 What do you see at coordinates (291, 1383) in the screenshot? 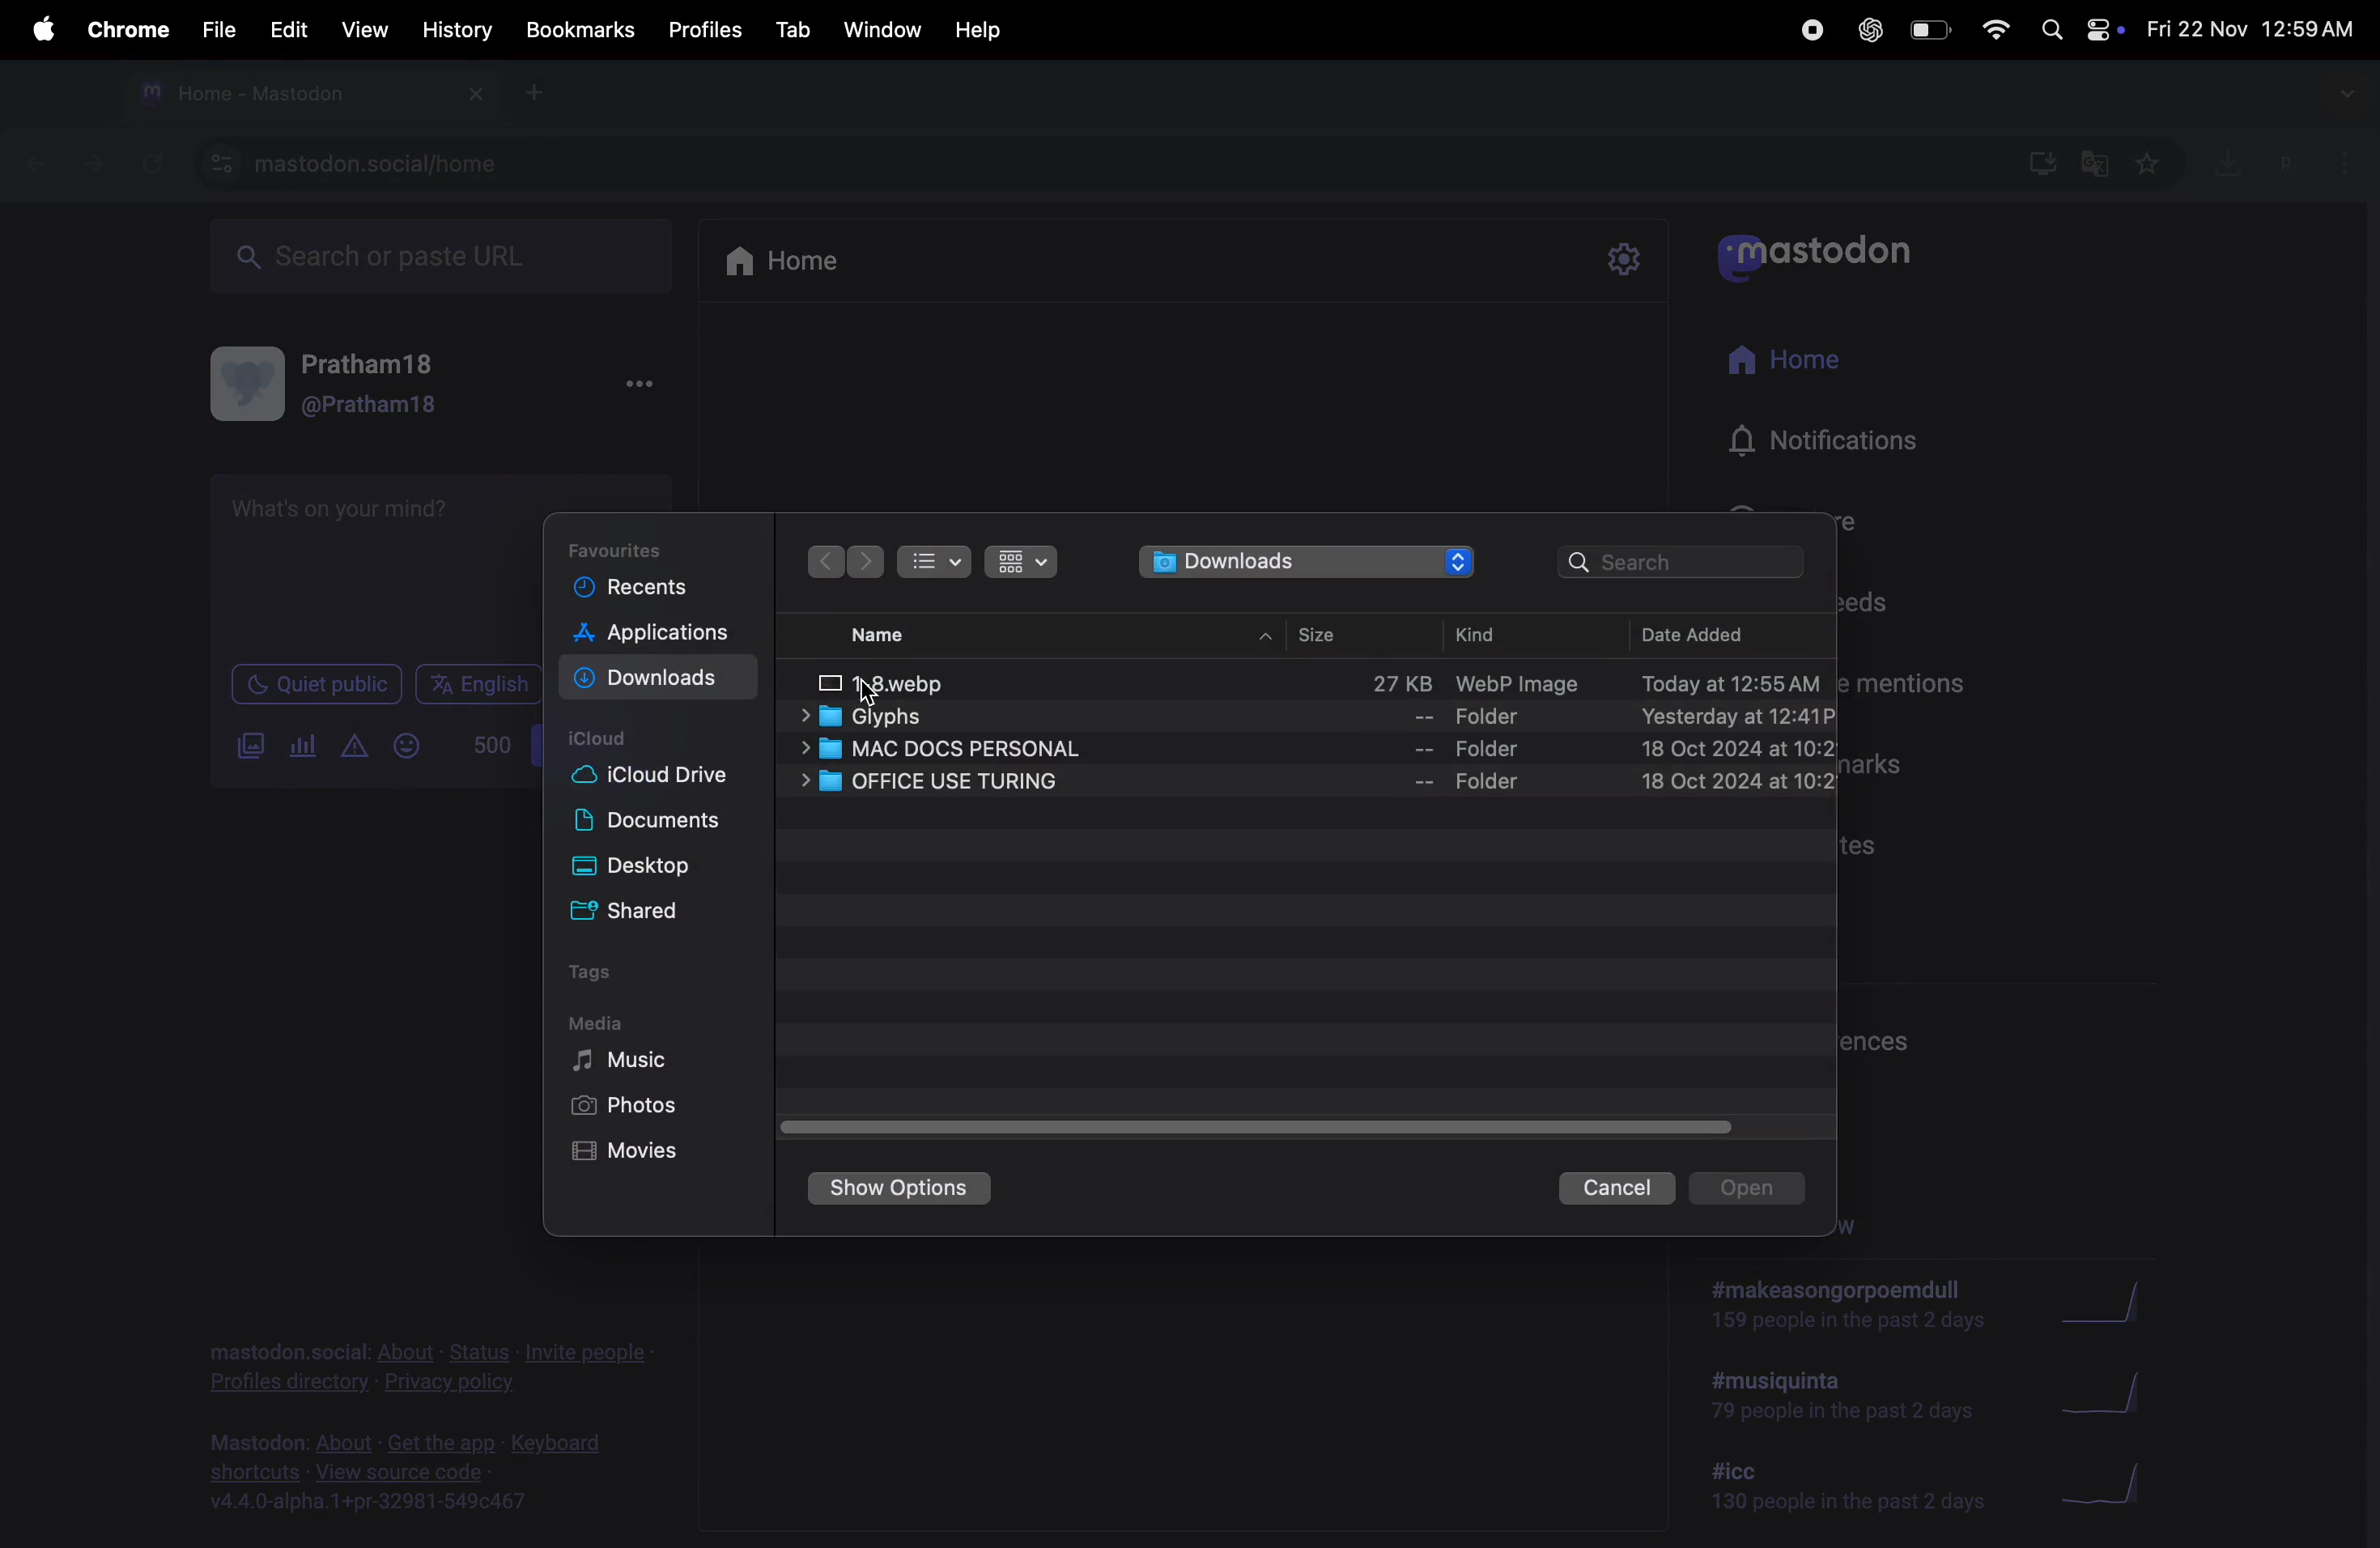
I see `profiles directory` at bounding box center [291, 1383].